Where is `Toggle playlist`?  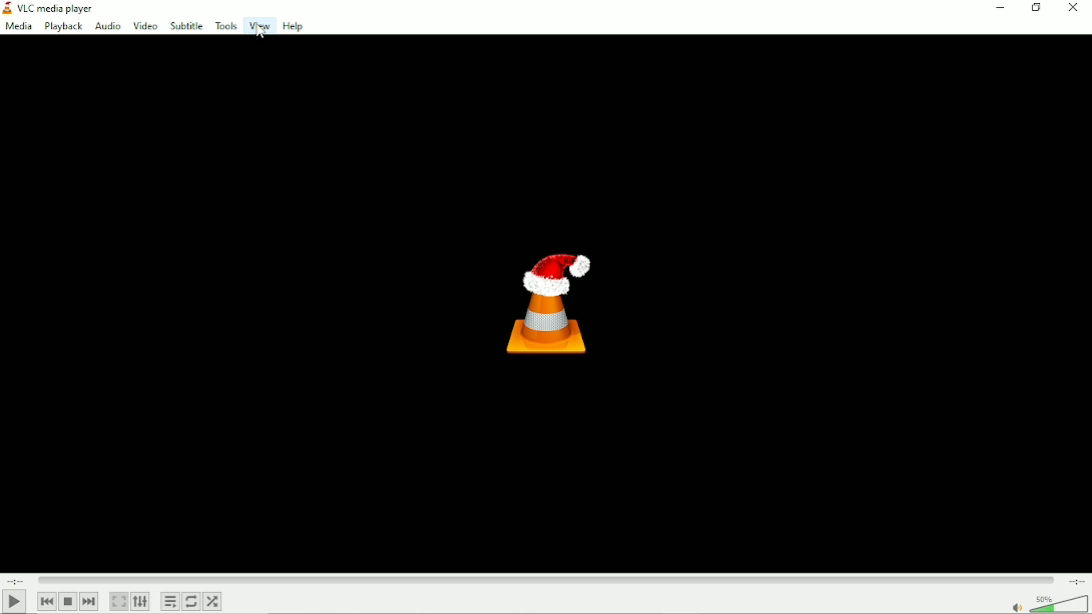
Toggle playlist is located at coordinates (169, 601).